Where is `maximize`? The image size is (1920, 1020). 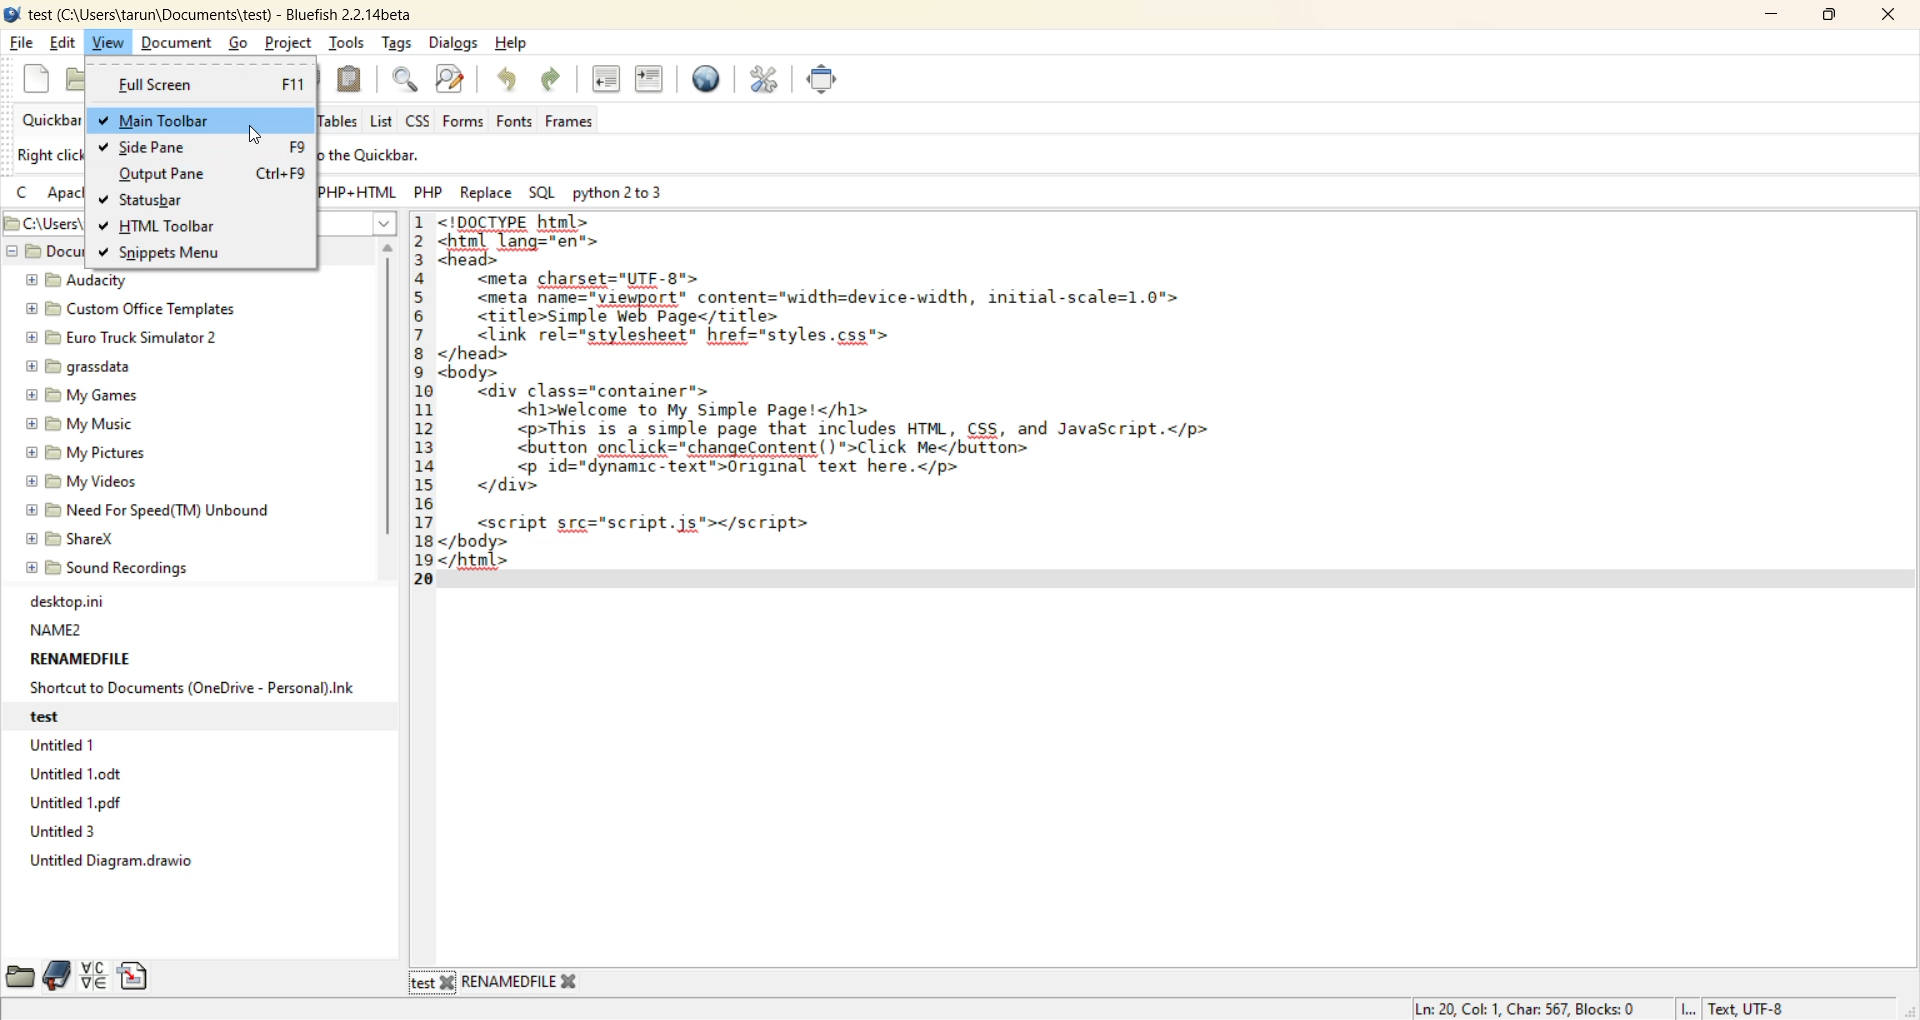
maximize is located at coordinates (1829, 18).